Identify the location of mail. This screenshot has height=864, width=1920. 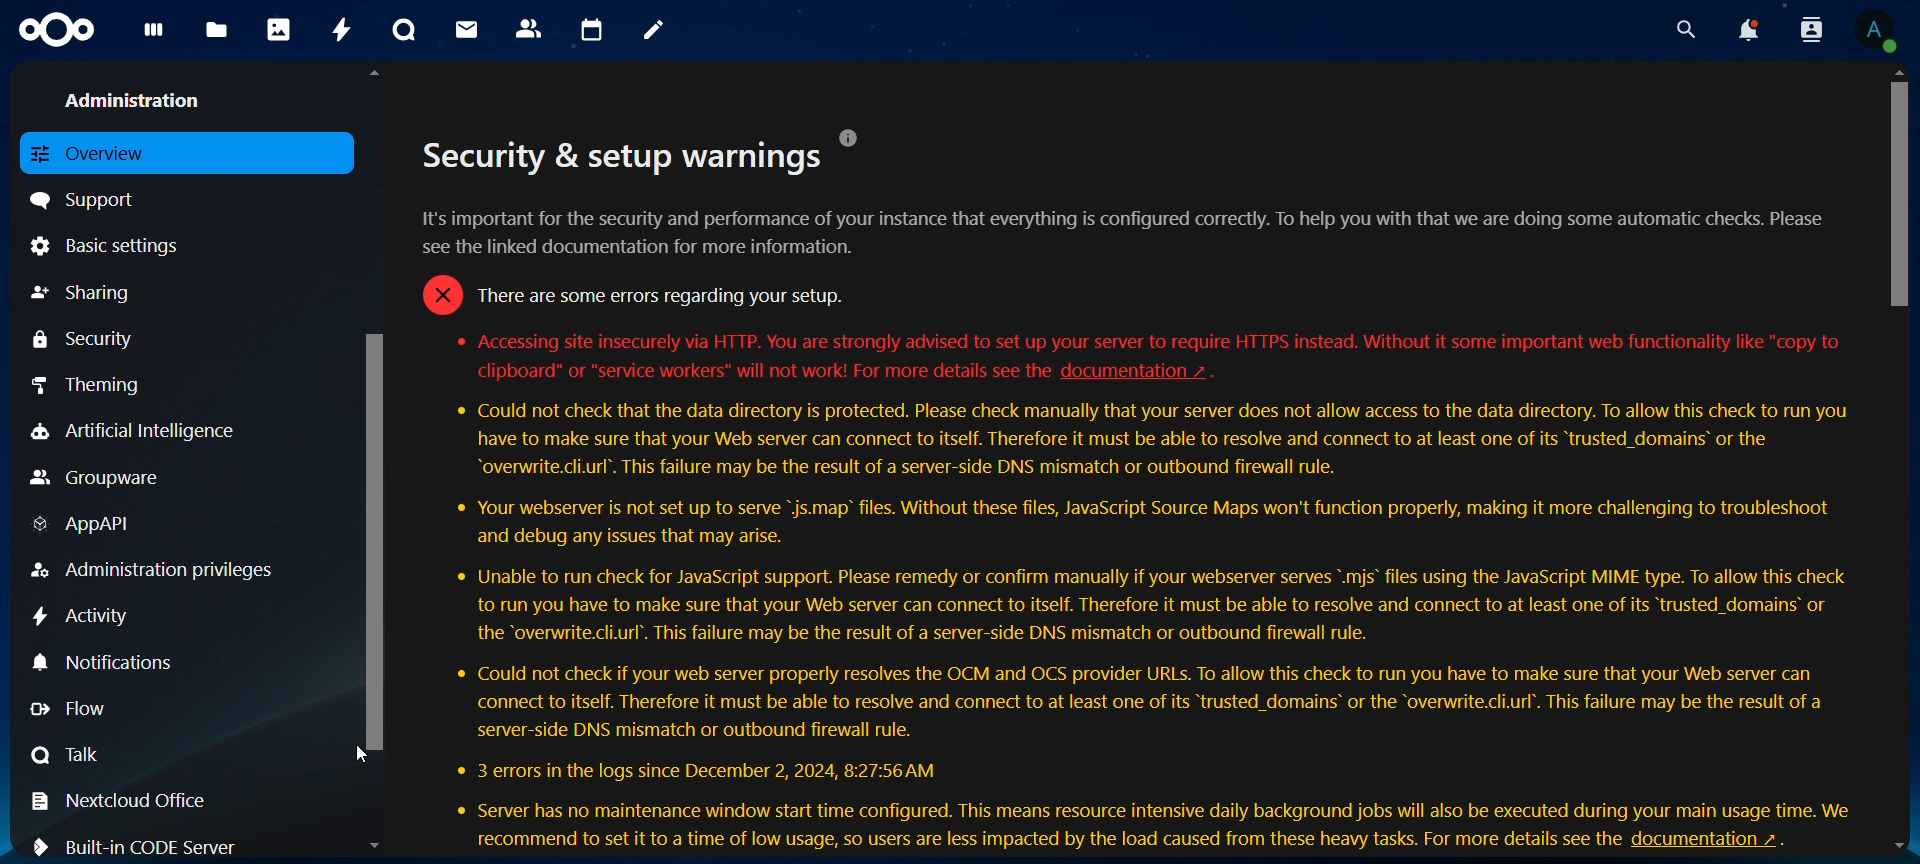
(469, 29).